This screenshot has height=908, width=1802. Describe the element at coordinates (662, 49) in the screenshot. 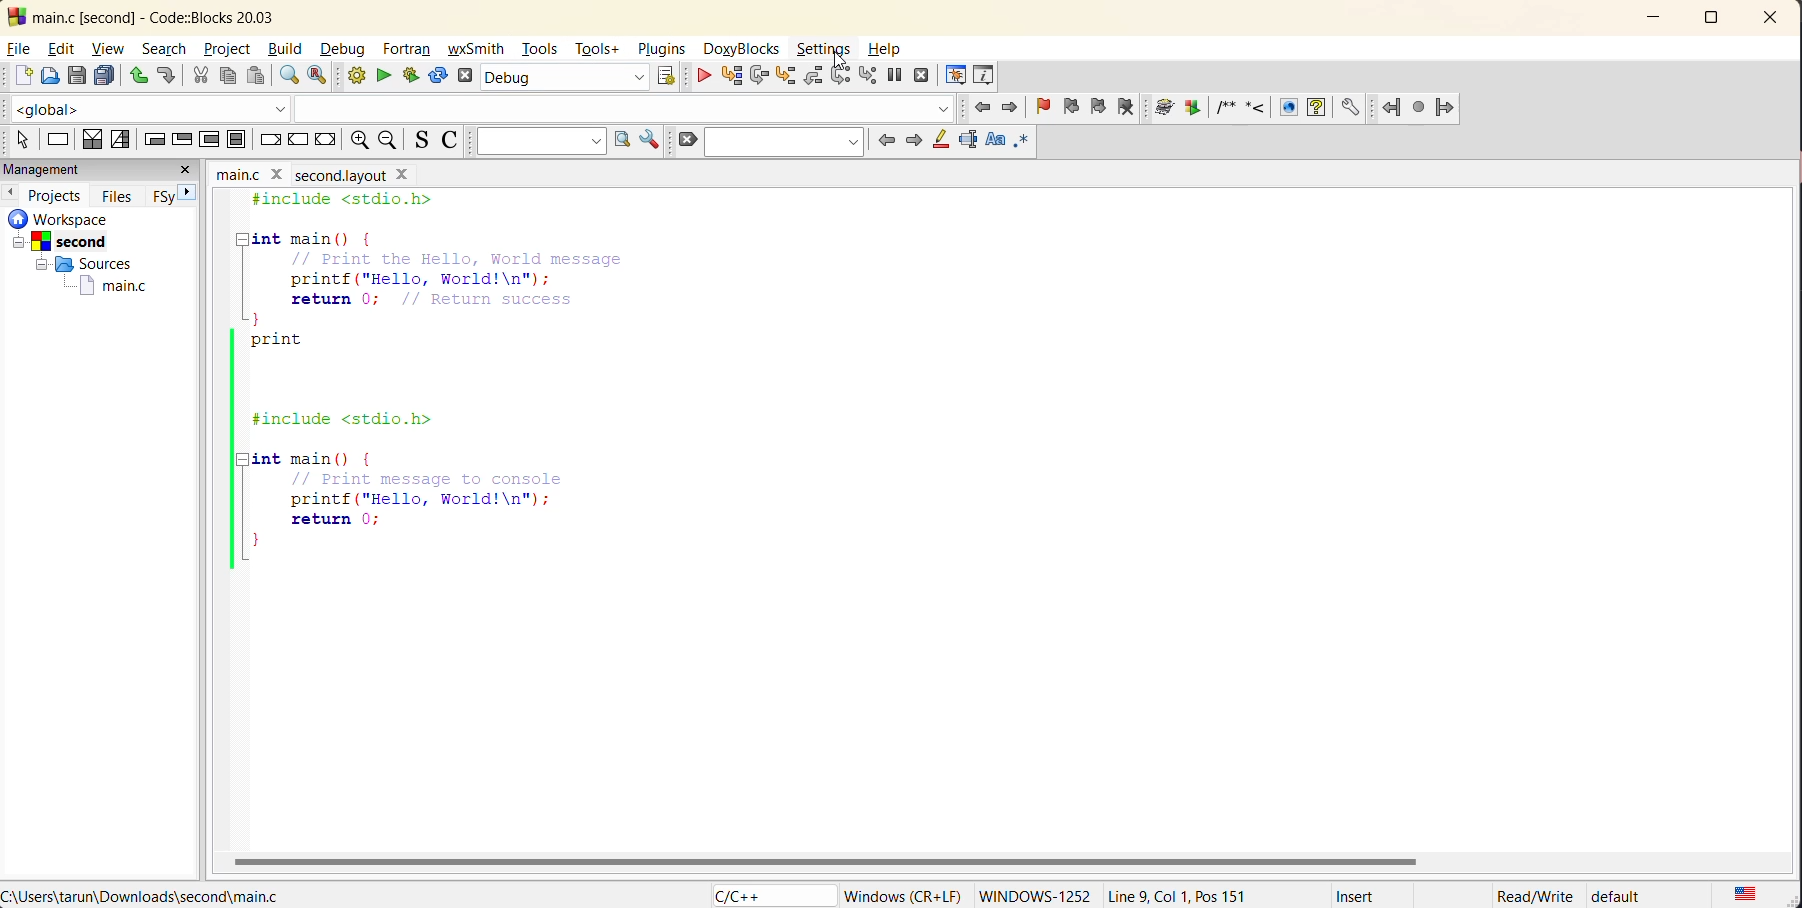

I see `plugins` at that location.